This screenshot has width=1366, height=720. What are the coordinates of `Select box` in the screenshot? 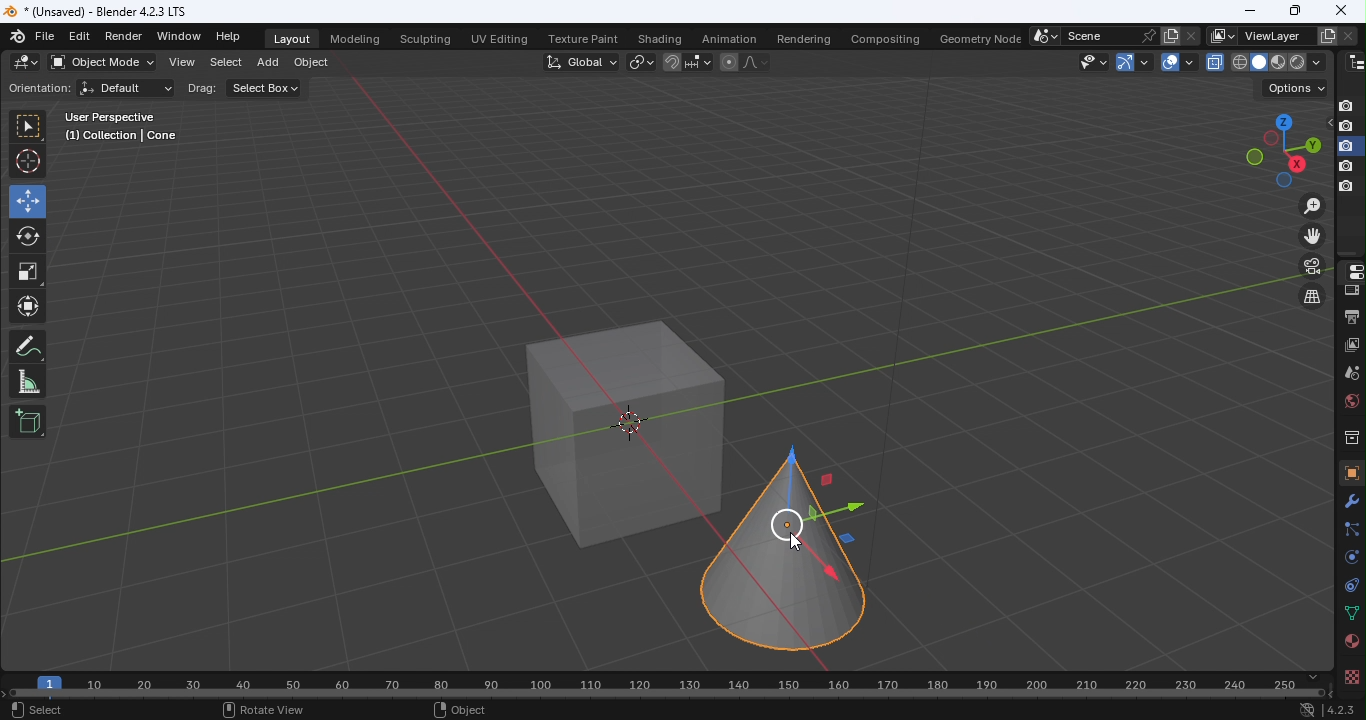 It's located at (266, 90).